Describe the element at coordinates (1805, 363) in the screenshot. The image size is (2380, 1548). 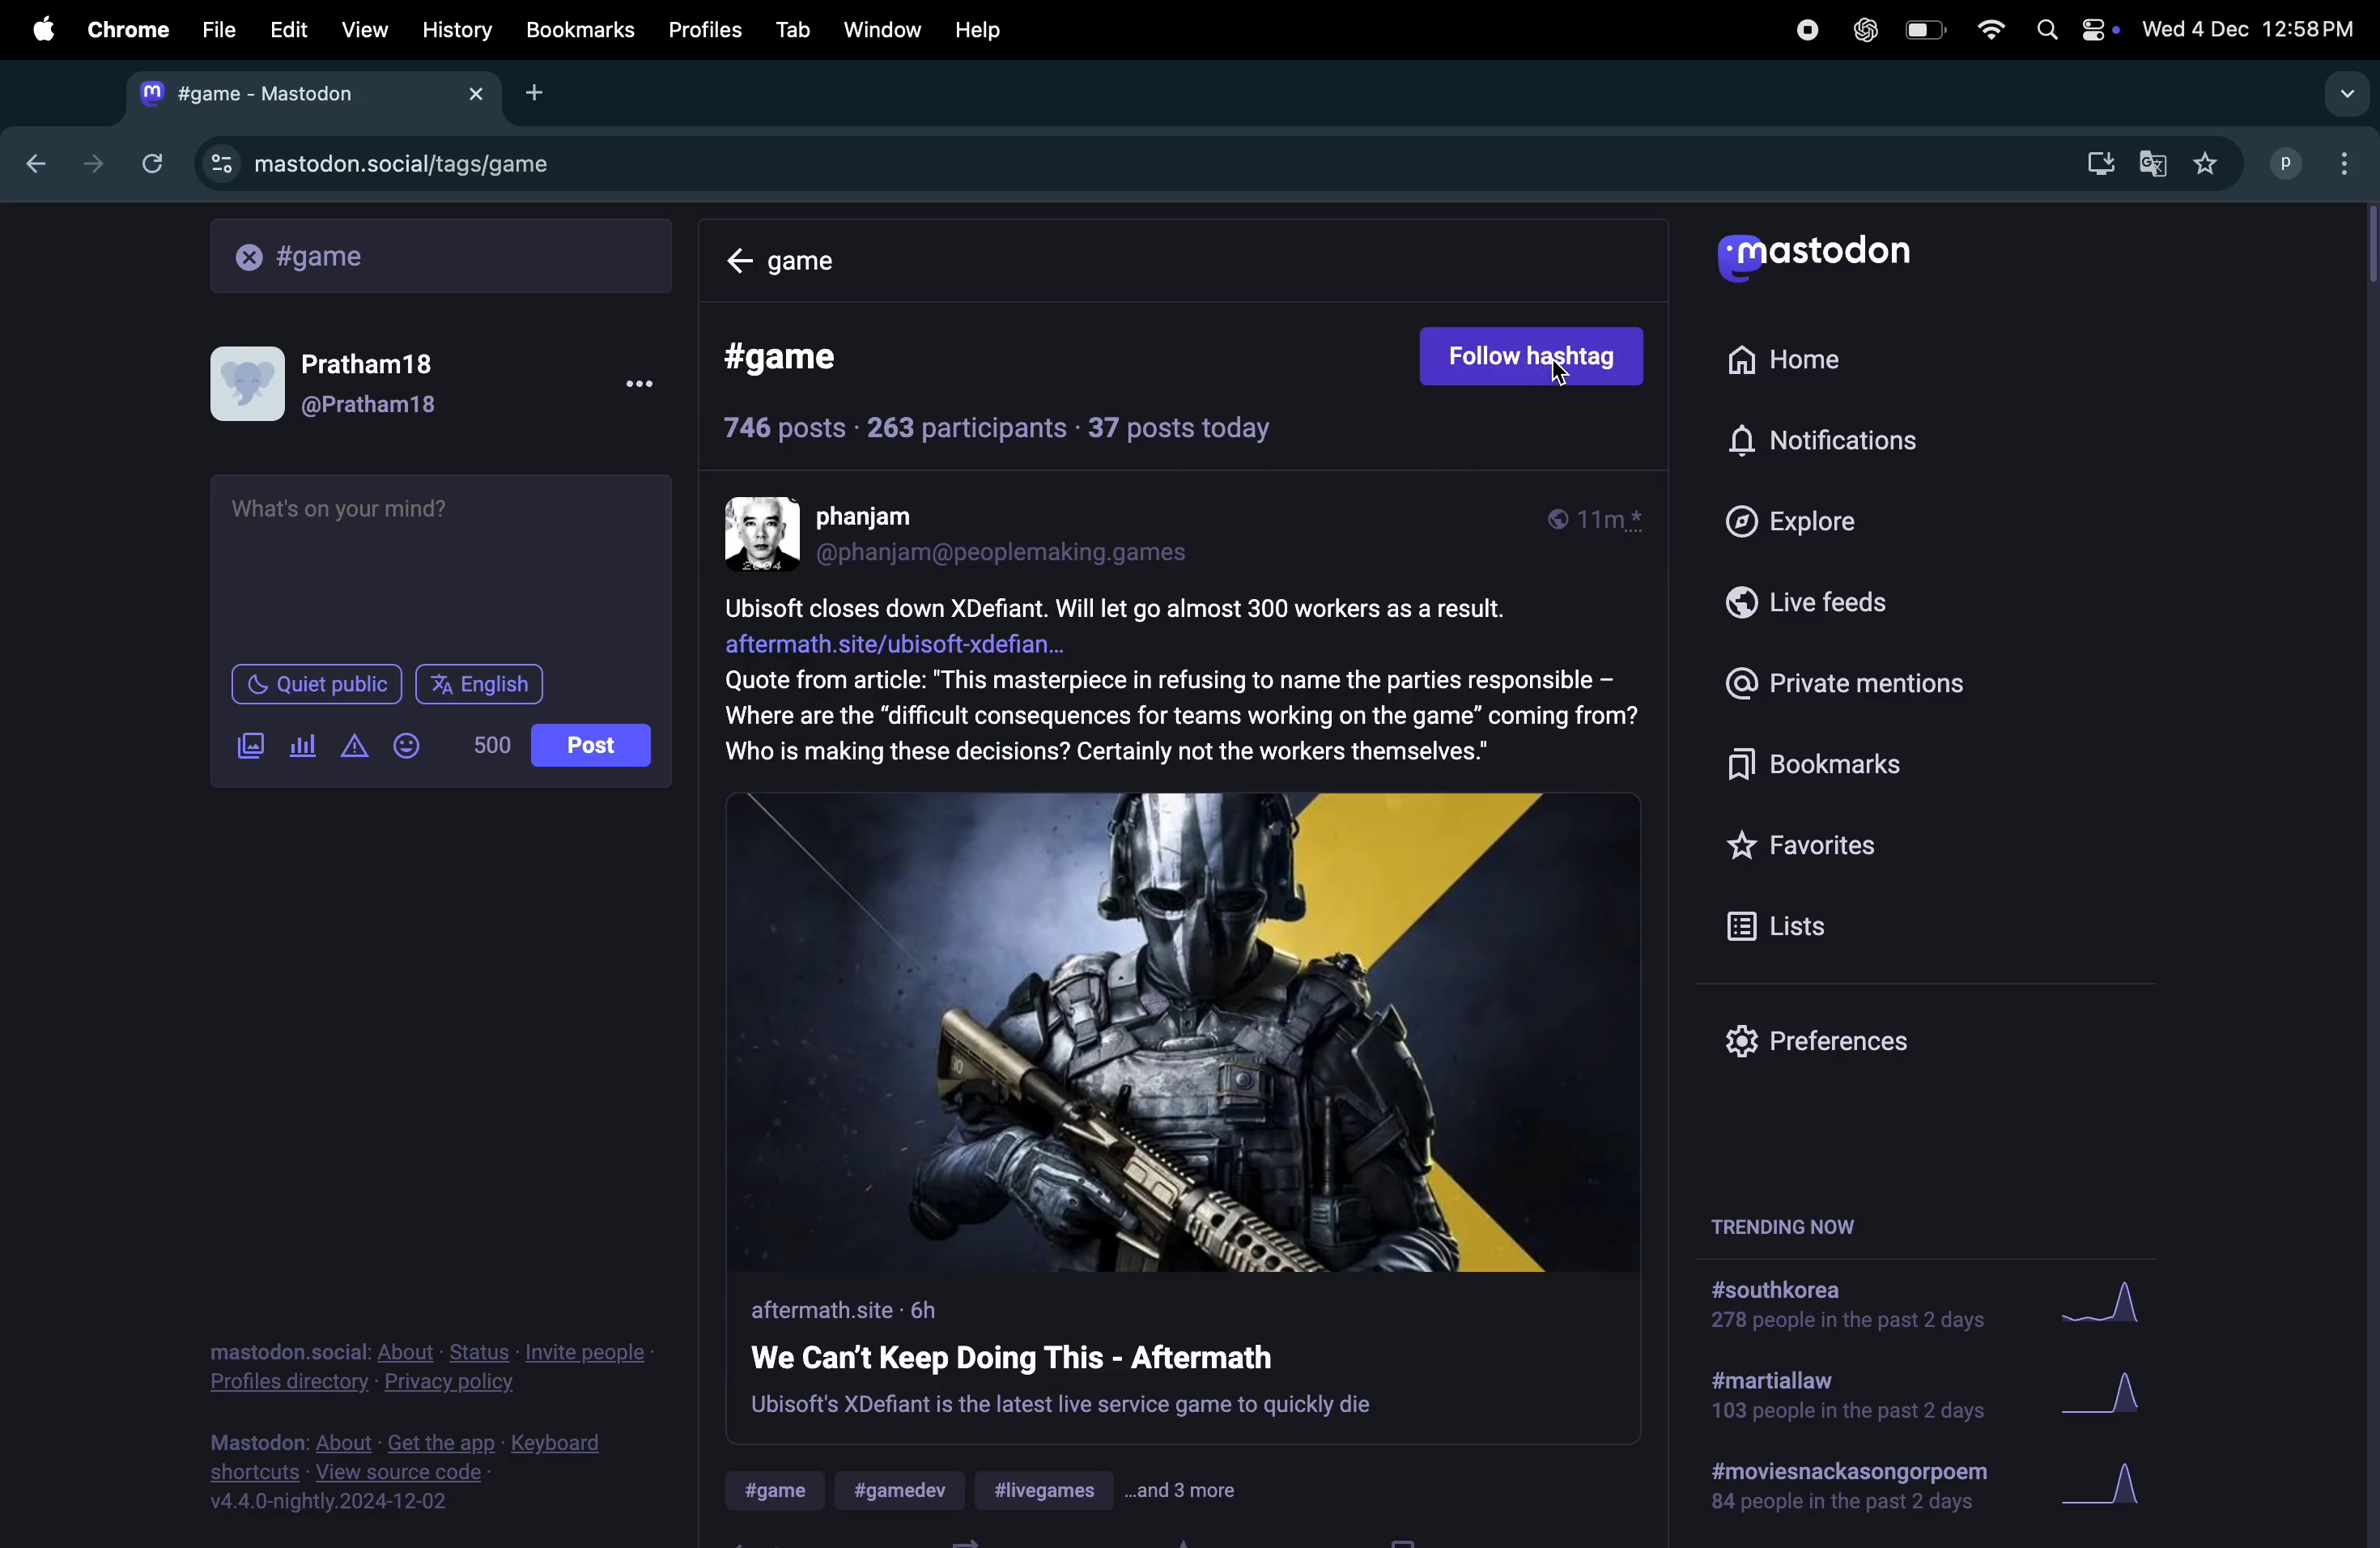
I see `Home` at that location.